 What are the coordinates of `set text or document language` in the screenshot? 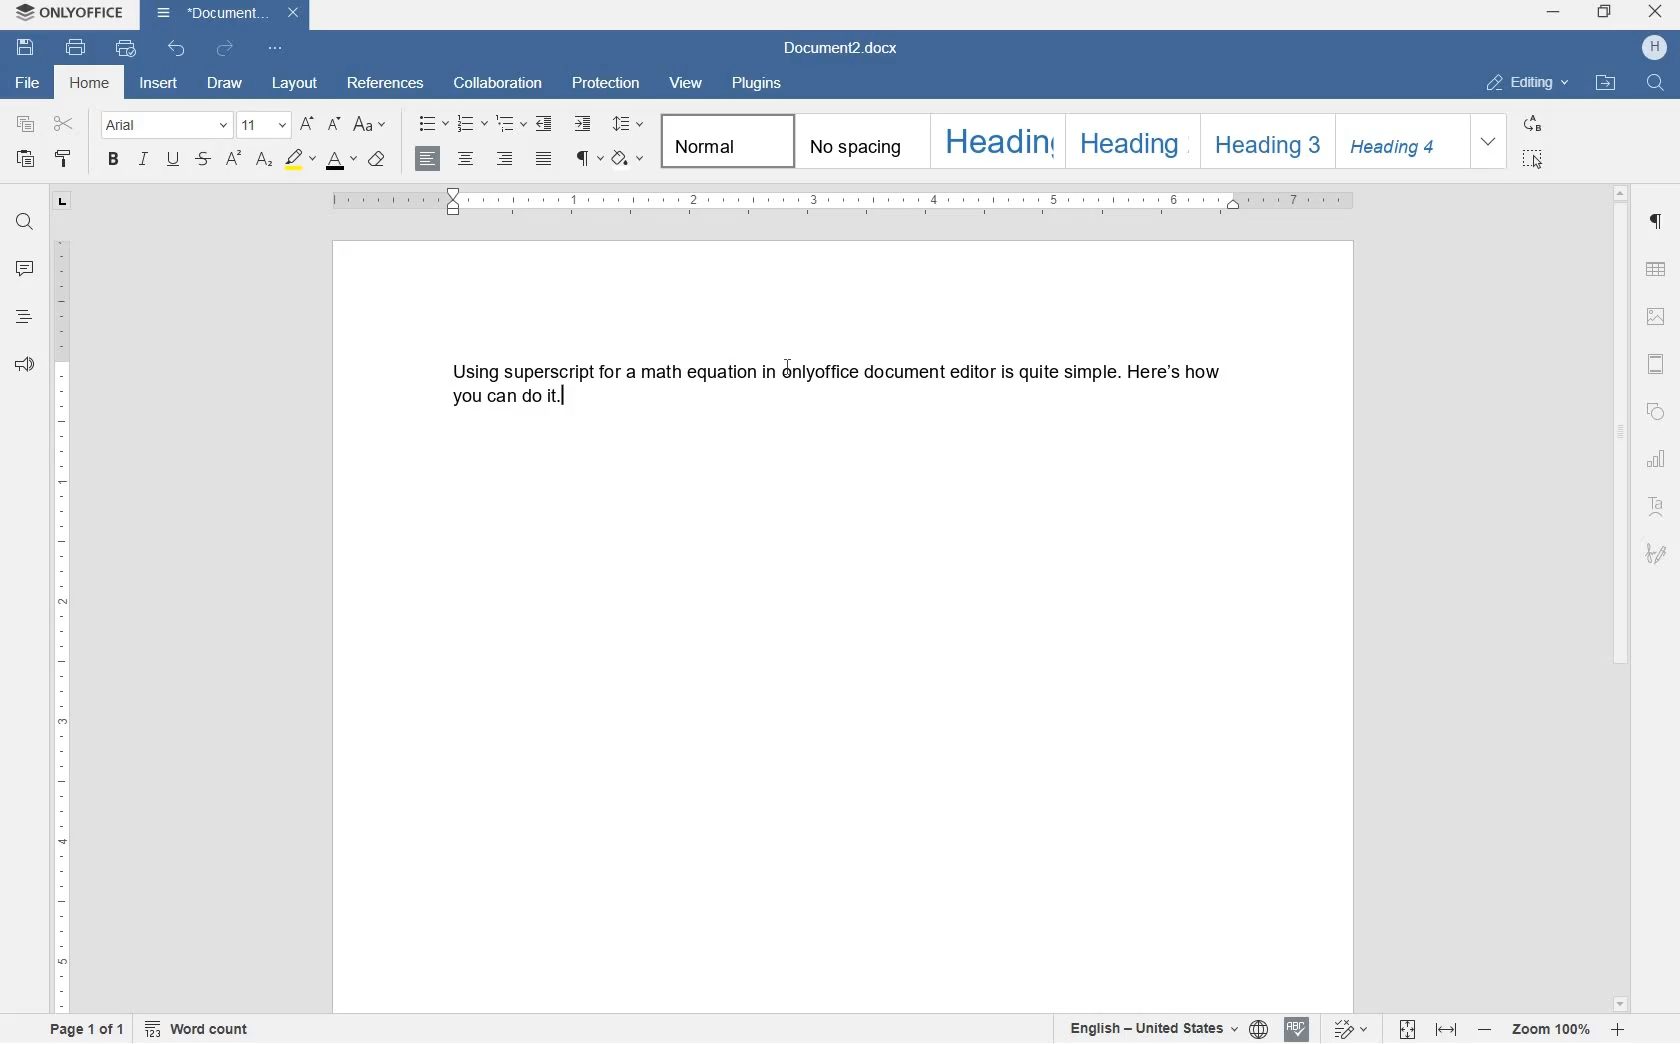 It's located at (1168, 1029).